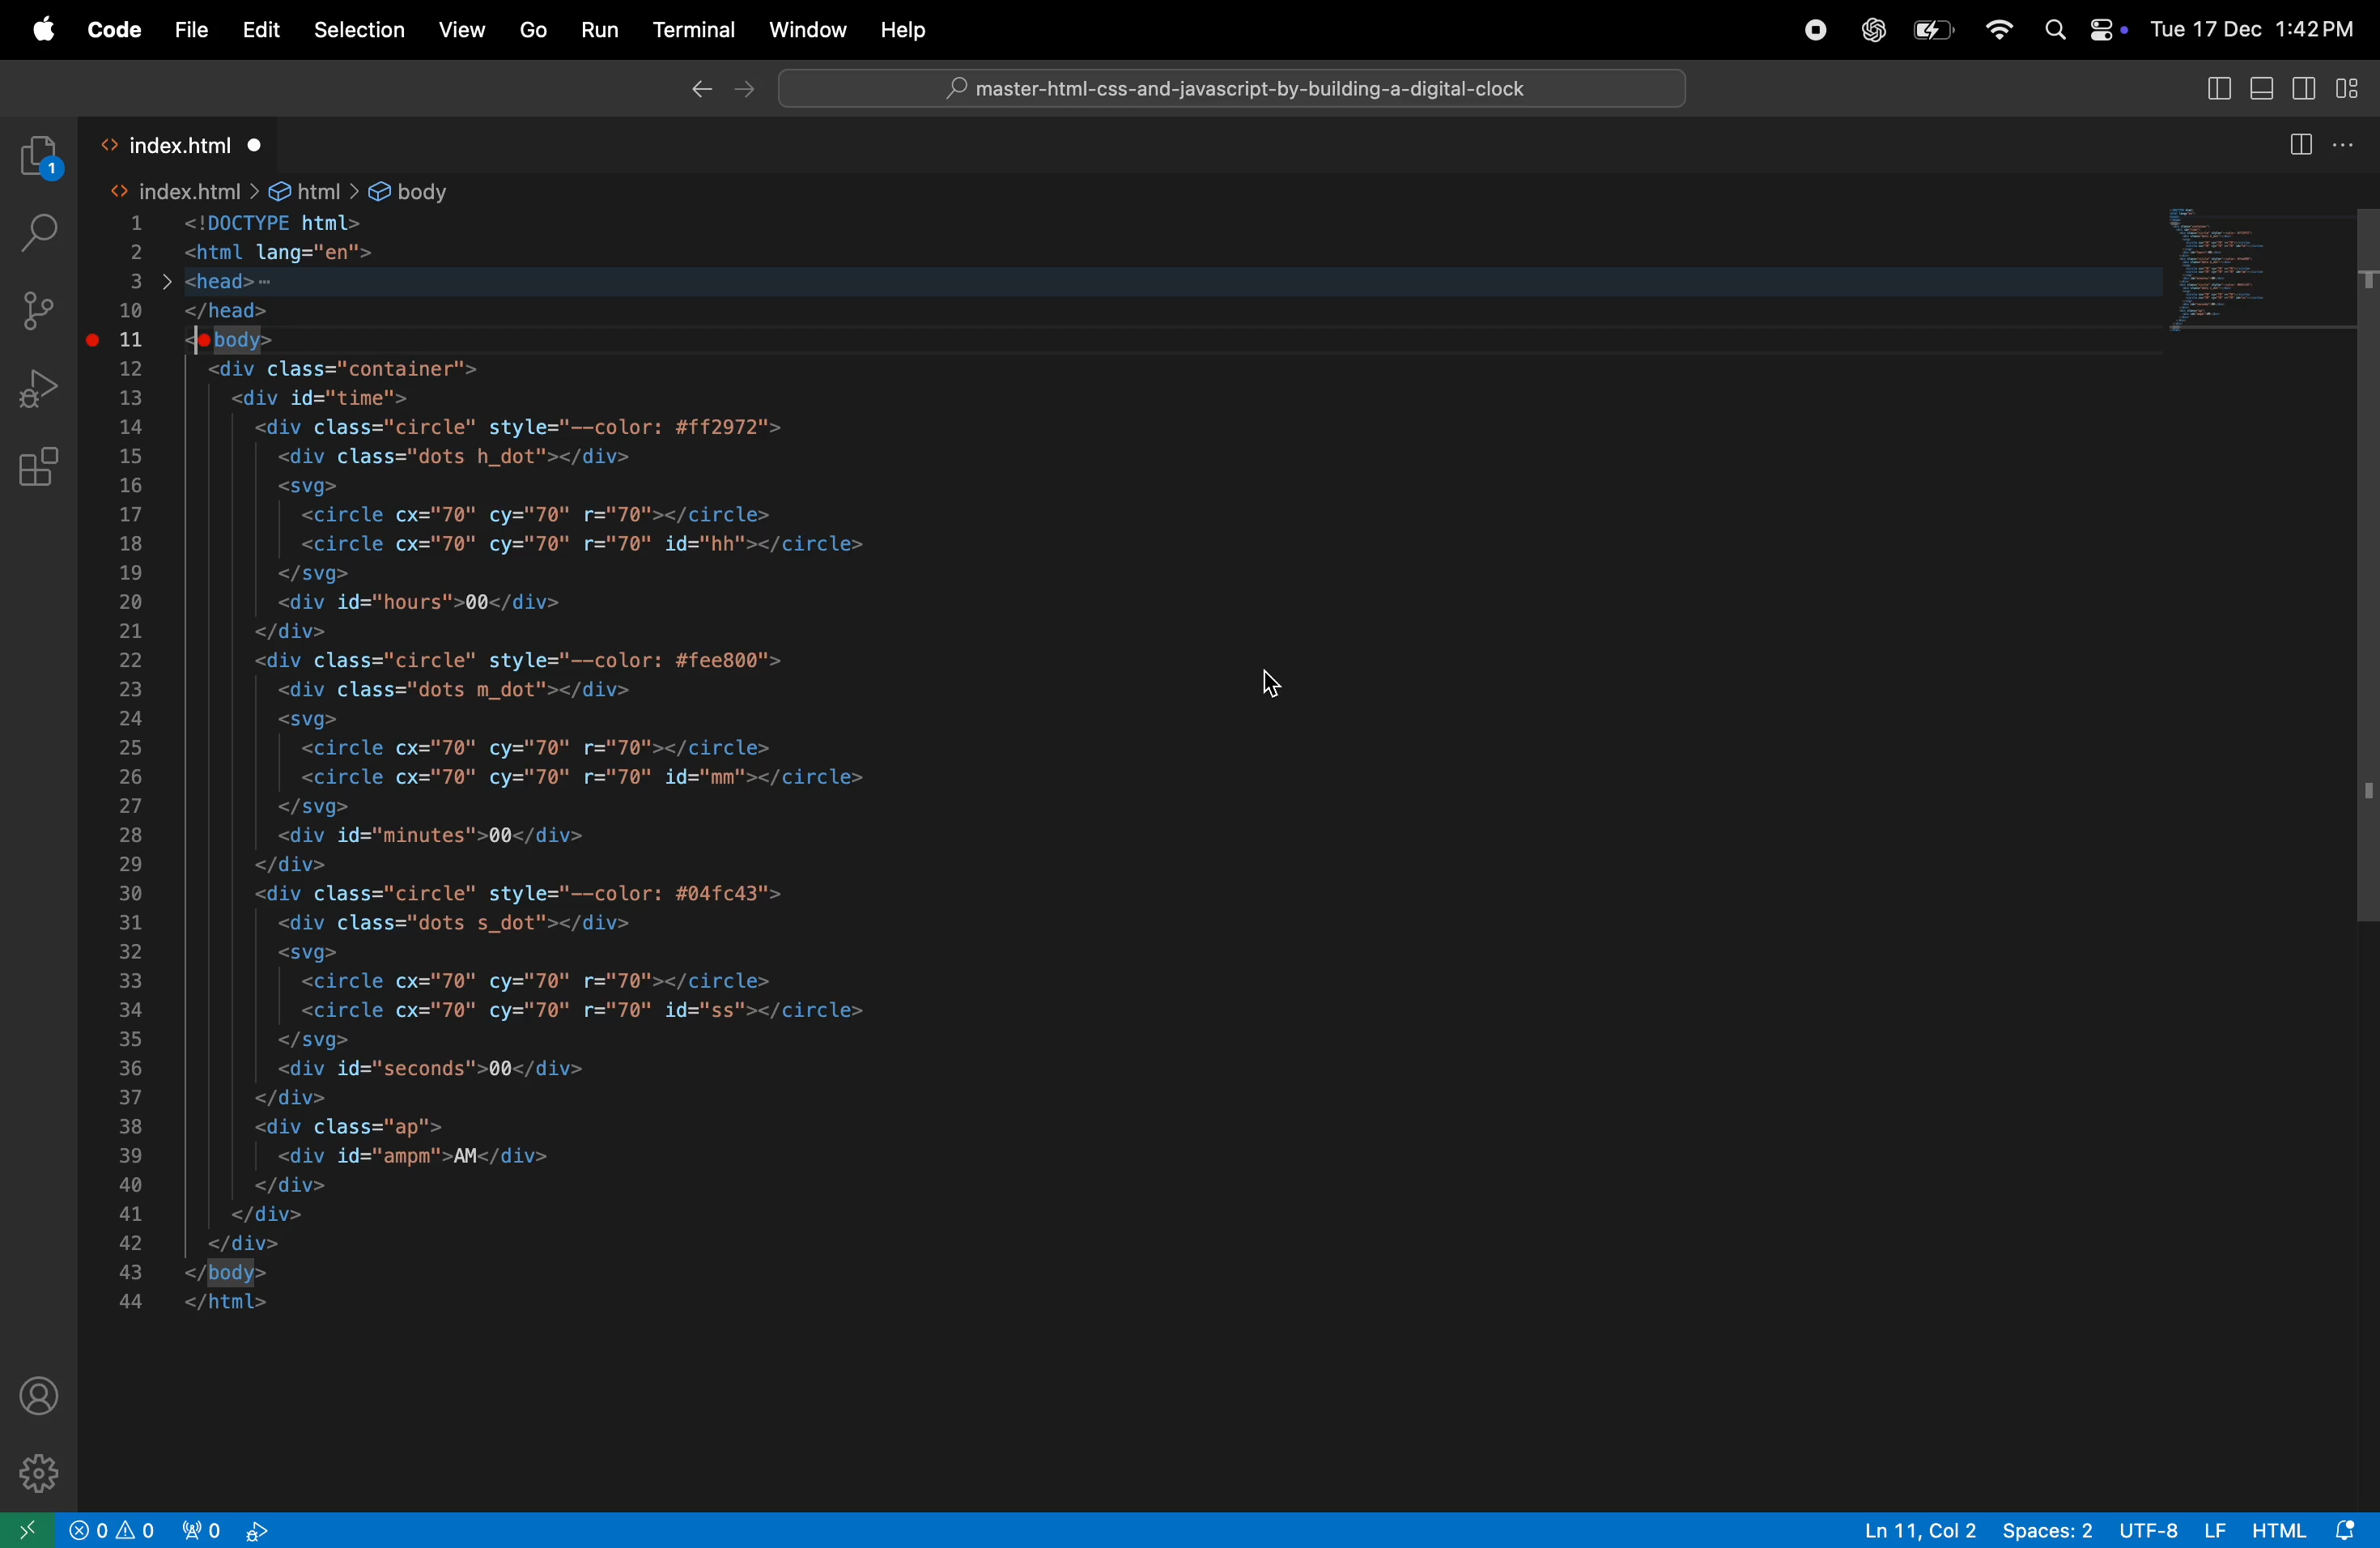 The height and width of the screenshot is (1548, 2380). Describe the element at coordinates (695, 30) in the screenshot. I see `terminal` at that location.